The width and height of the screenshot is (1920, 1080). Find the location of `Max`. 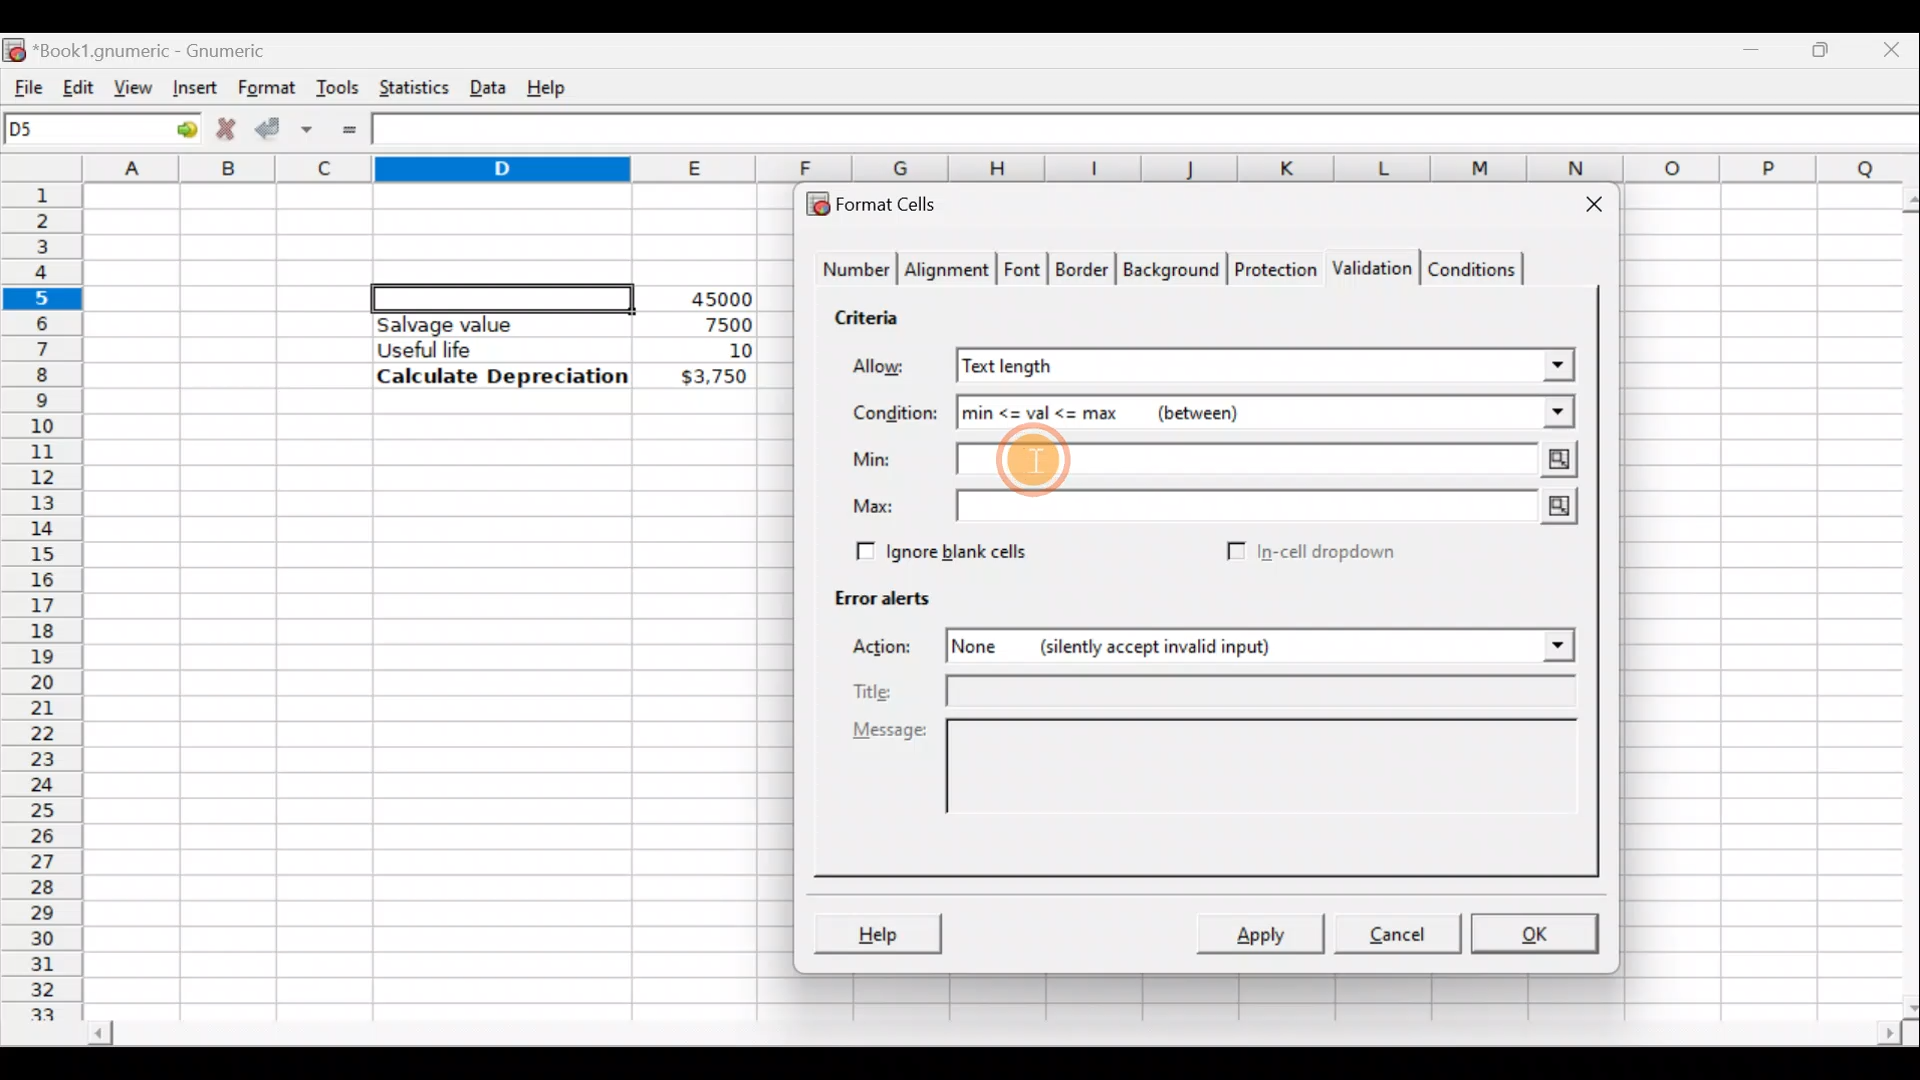

Max is located at coordinates (881, 507).